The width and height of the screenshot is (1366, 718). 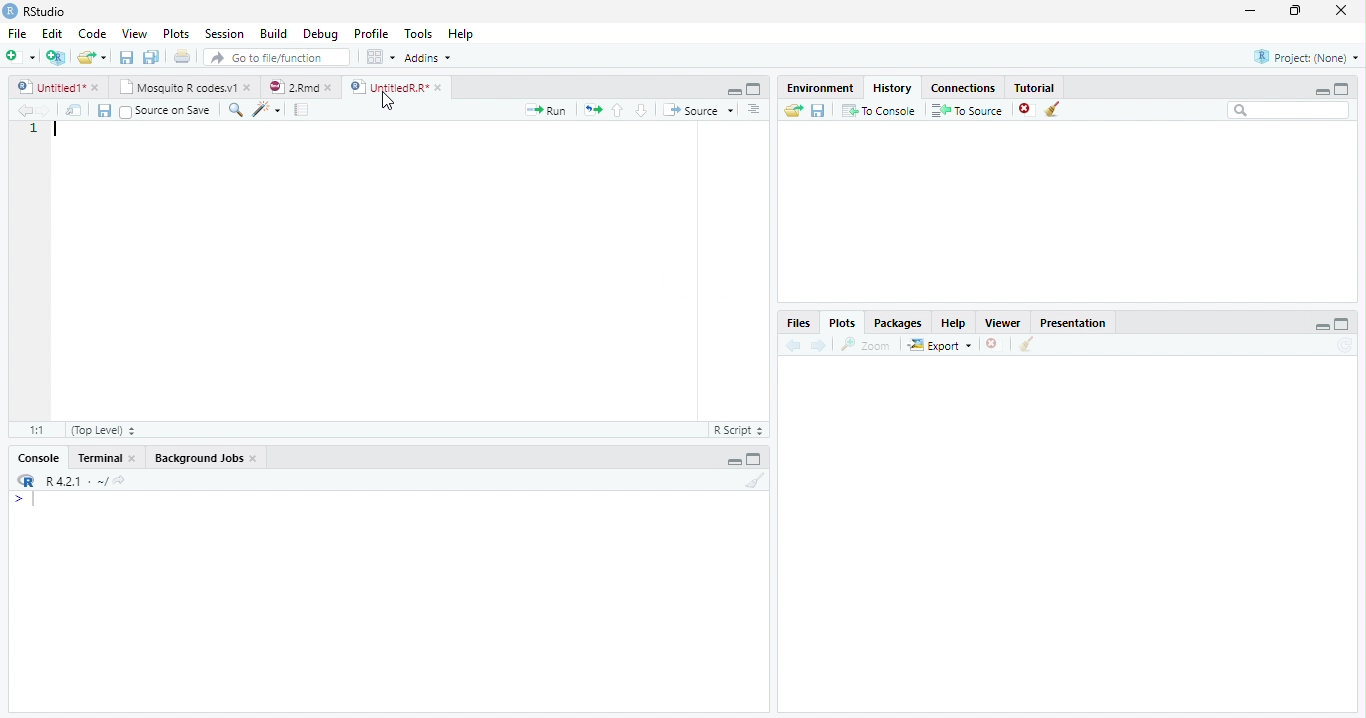 What do you see at coordinates (127, 57) in the screenshot?
I see `Save current document` at bounding box center [127, 57].